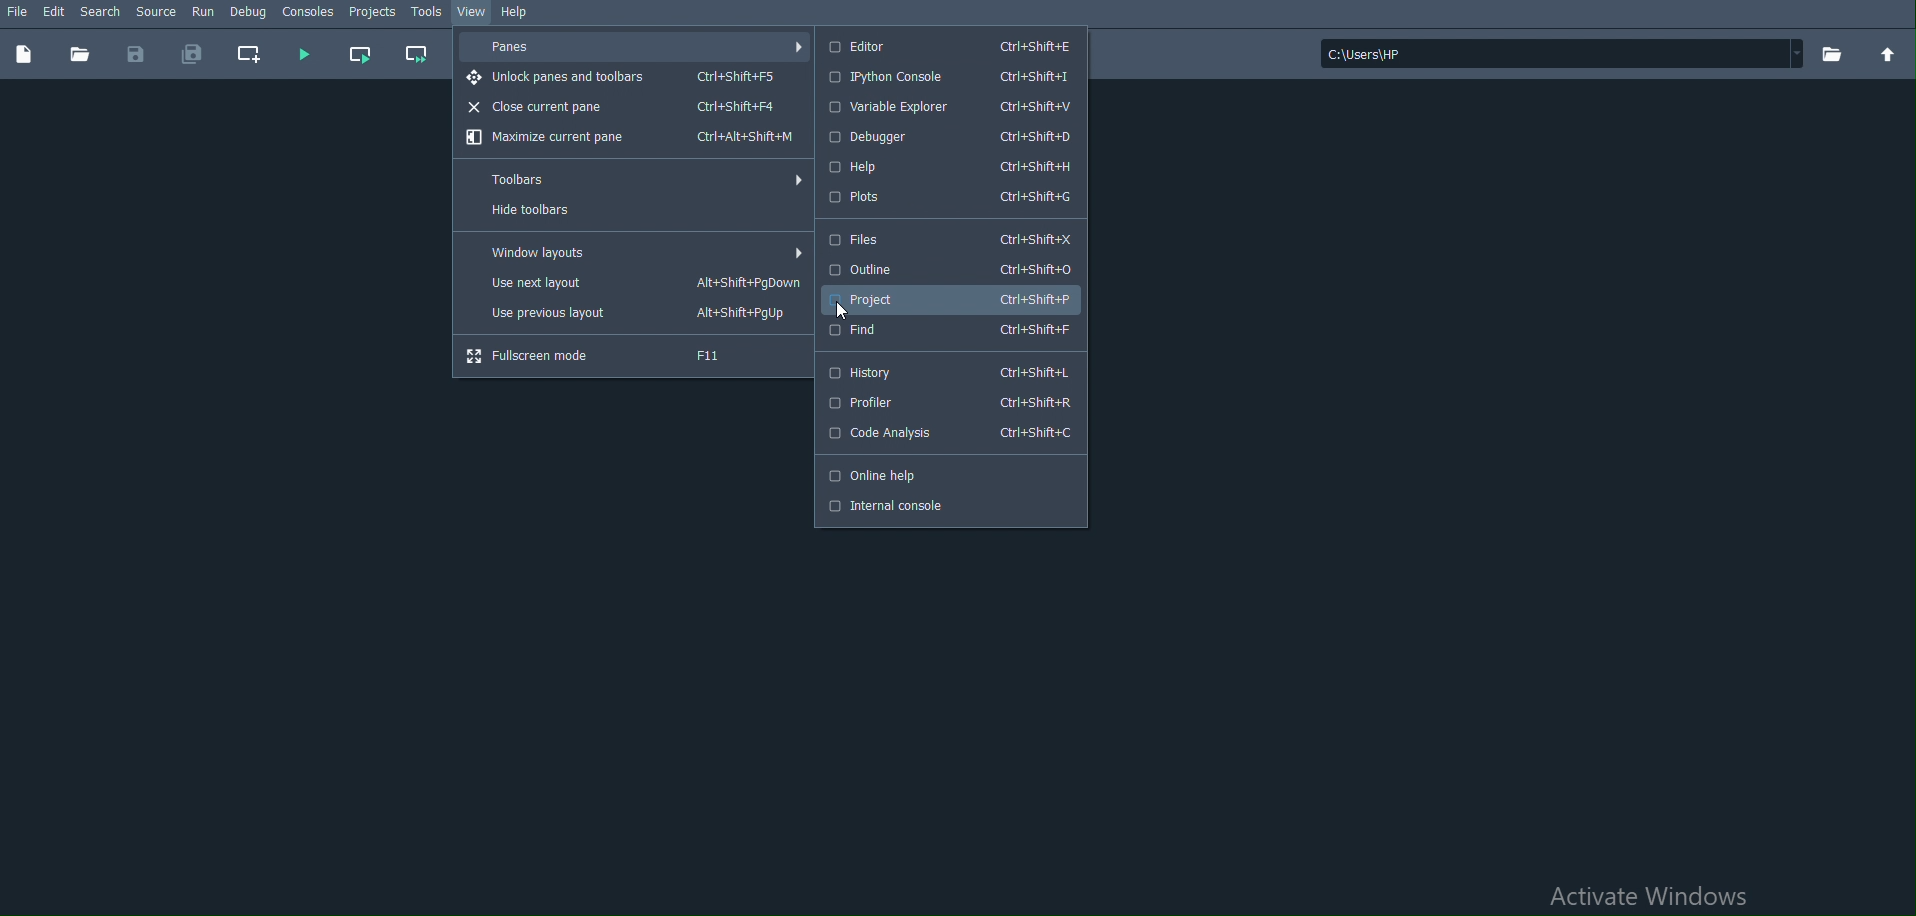 The height and width of the screenshot is (916, 1916). I want to click on Profiler, so click(946, 401).